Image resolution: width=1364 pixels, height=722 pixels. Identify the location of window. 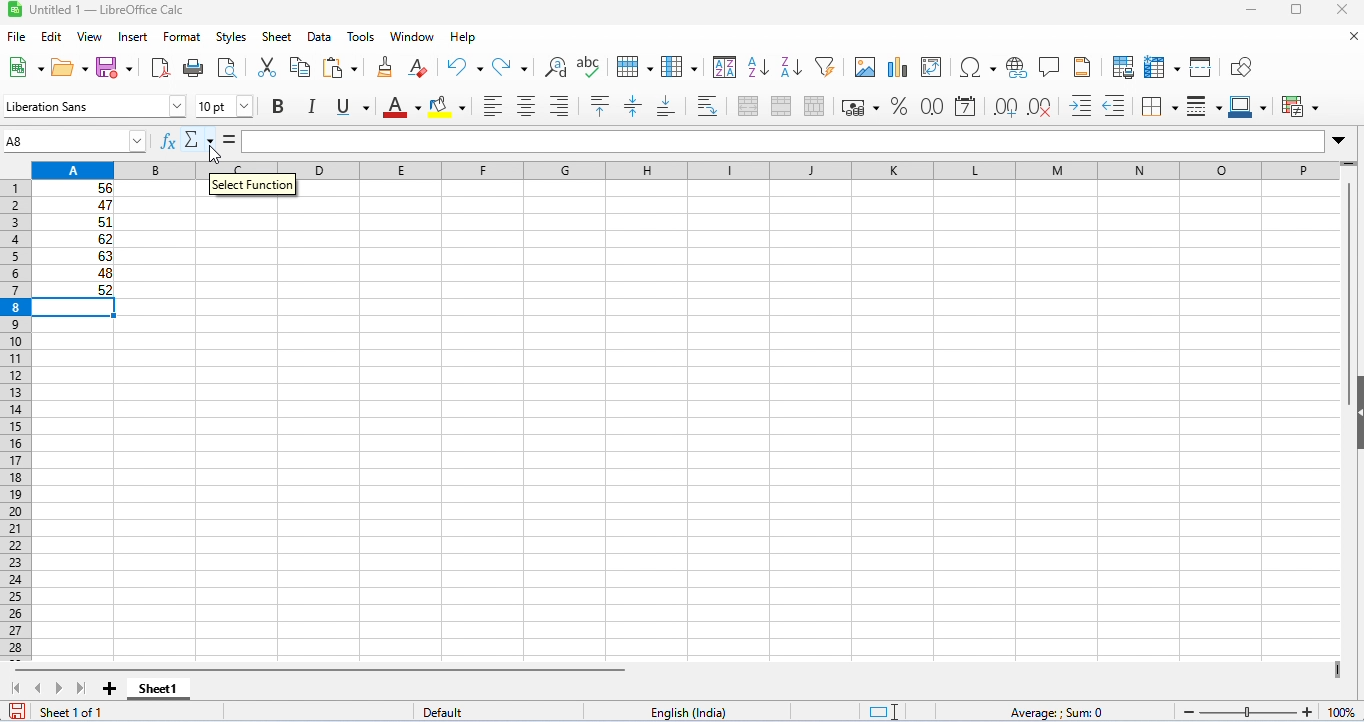
(415, 37).